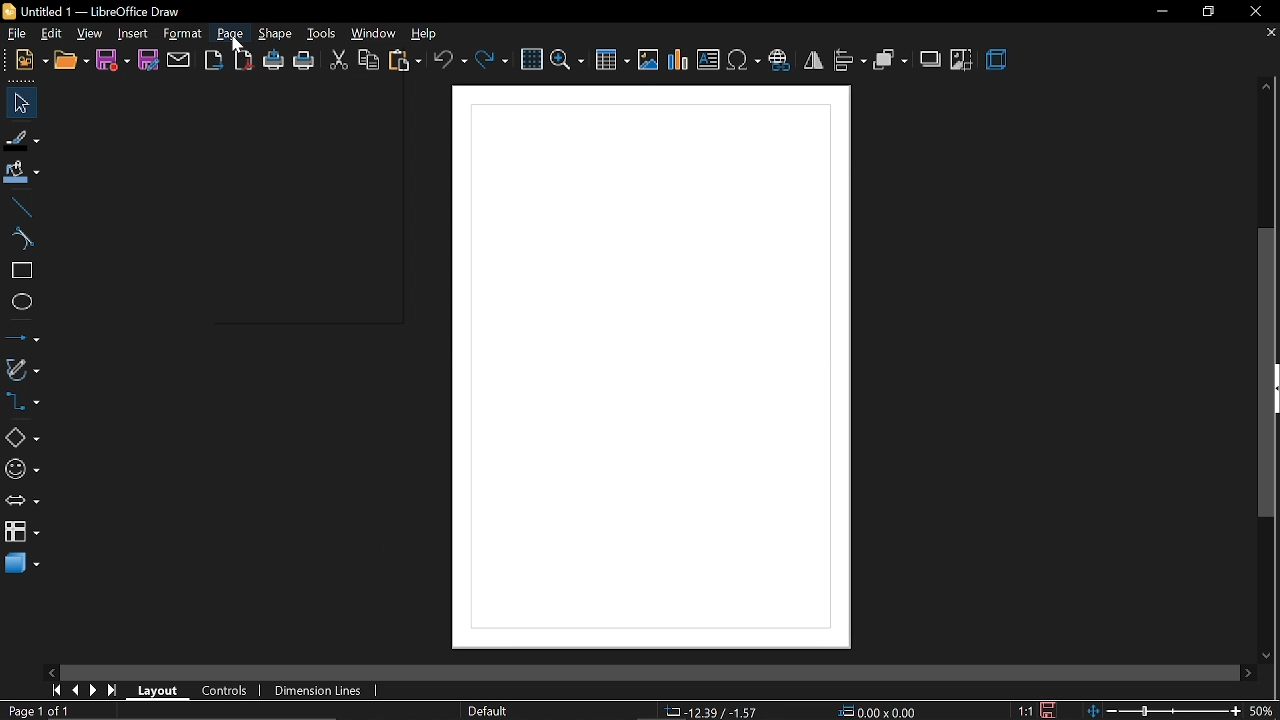  What do you see at coordinates (678, 59) in the screenshot?
I see `insert chart` at bounding box center [678, 59].